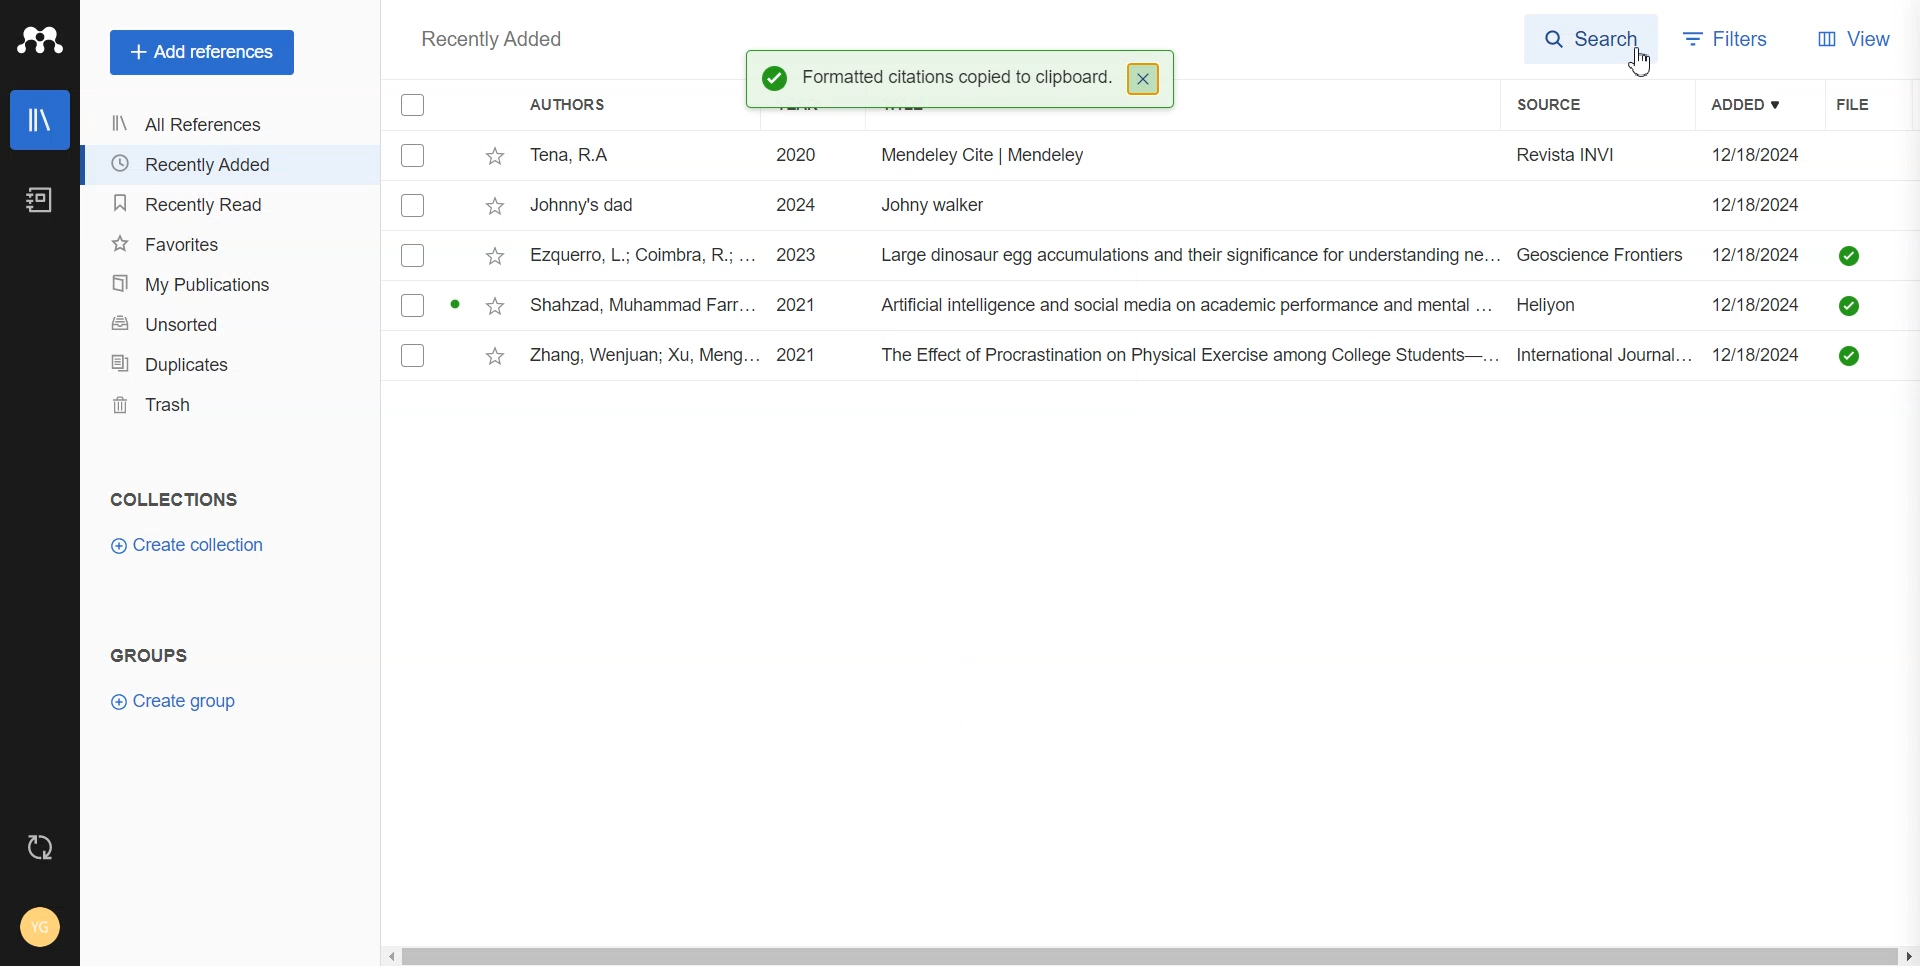  I want to click on Shahzad, Muhammad Farr... 2021 Artificial intelligence and social media on academic performance and mental ...  Heliyon, so click(1109, 304).